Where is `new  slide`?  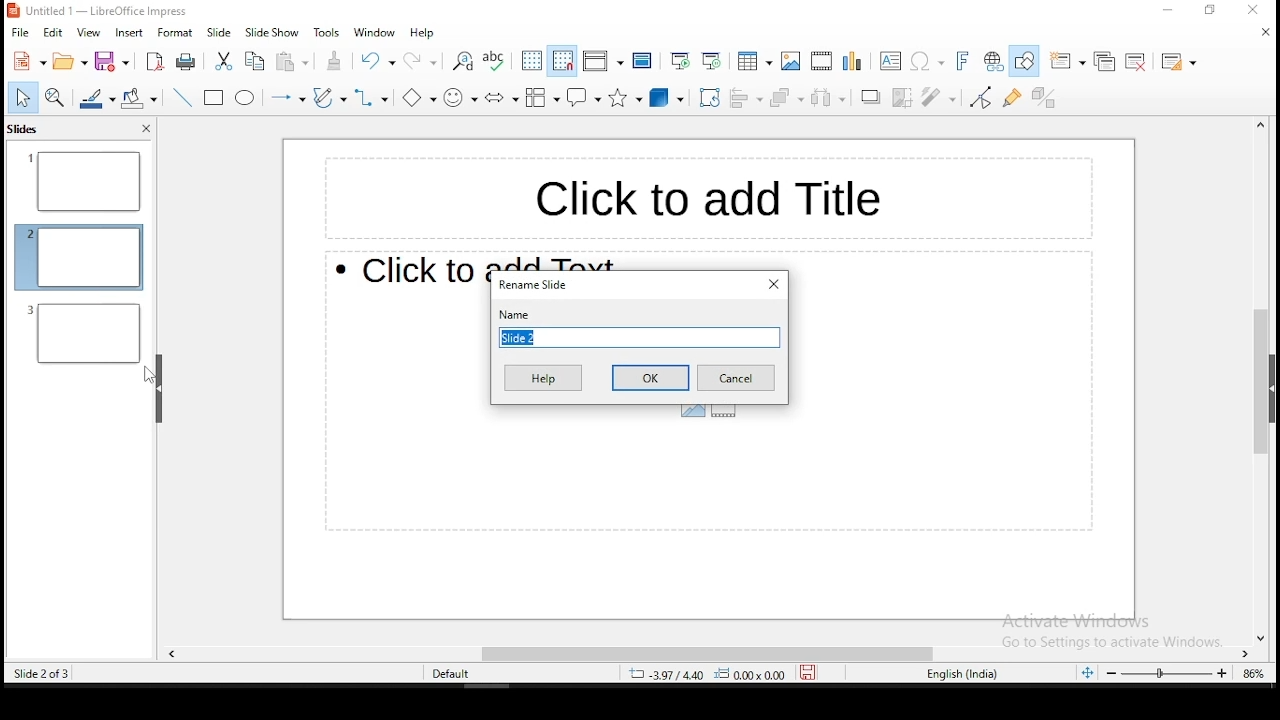 new  slide is located at coordinates (1065, 62).